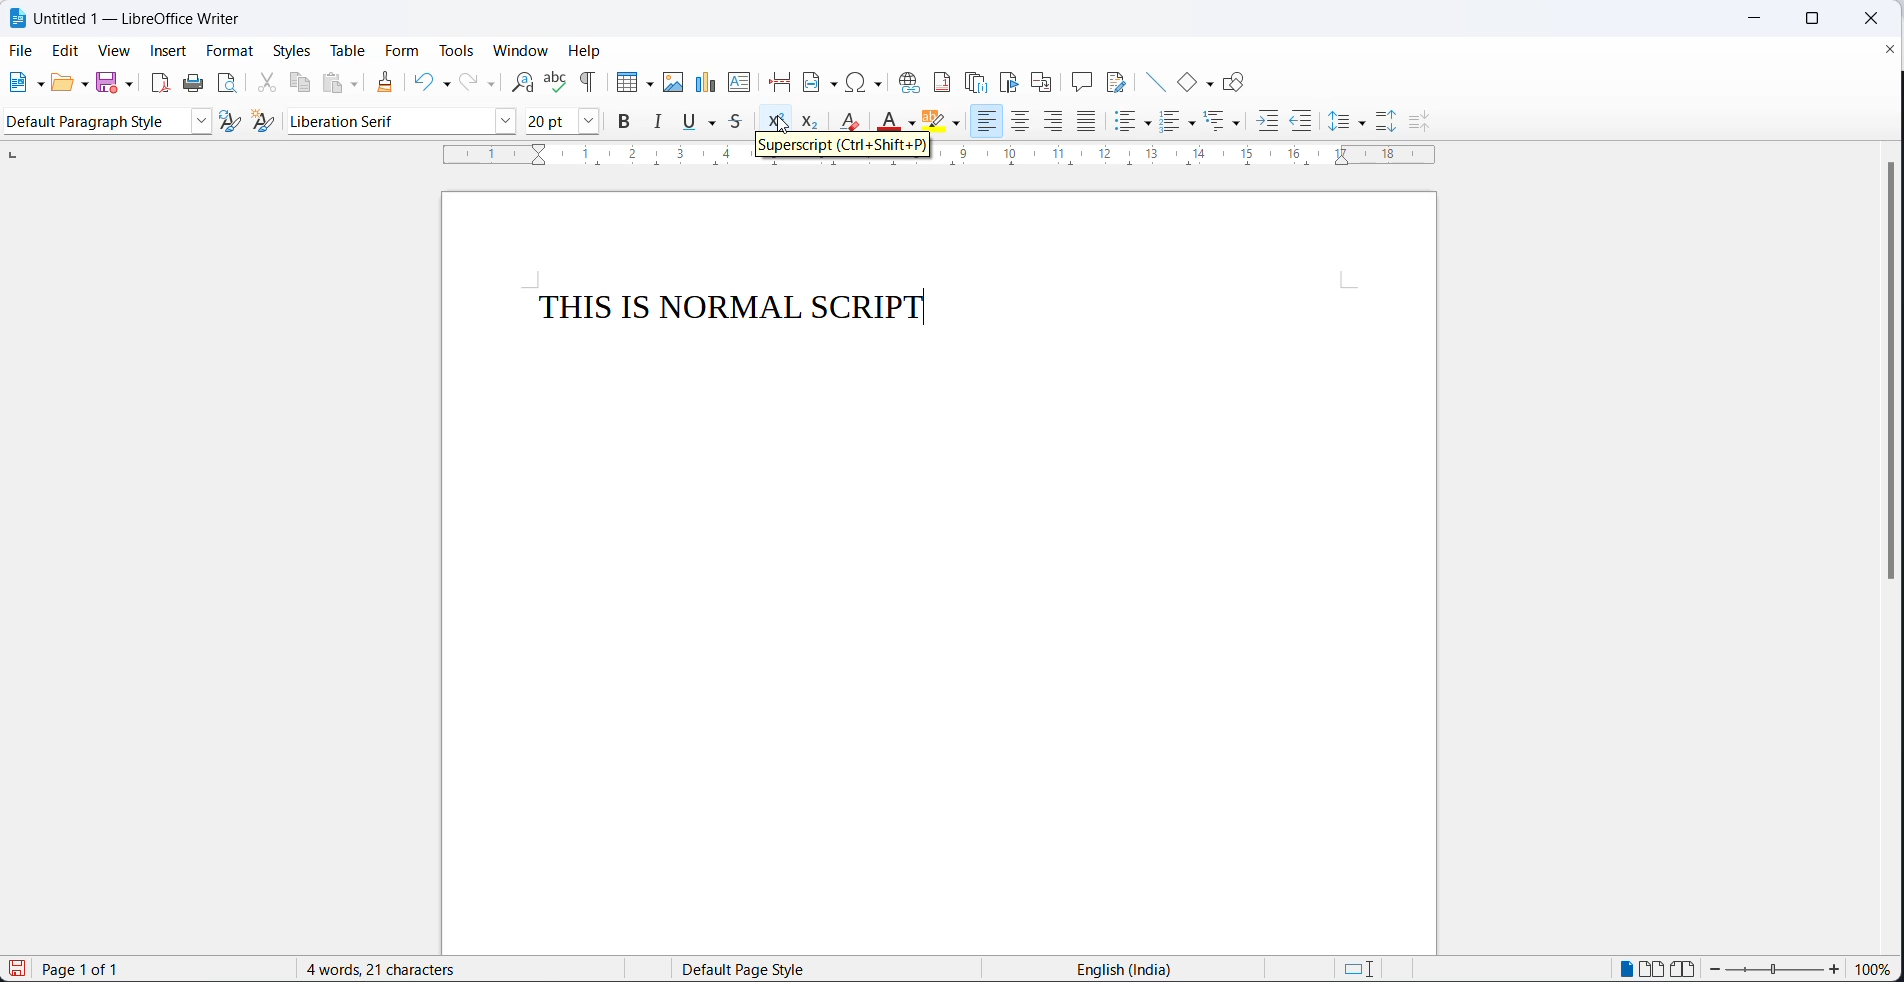 Image resolution: width=1904 pixels, height=982 pixels. I want to click on close document, so click(1888, 48).